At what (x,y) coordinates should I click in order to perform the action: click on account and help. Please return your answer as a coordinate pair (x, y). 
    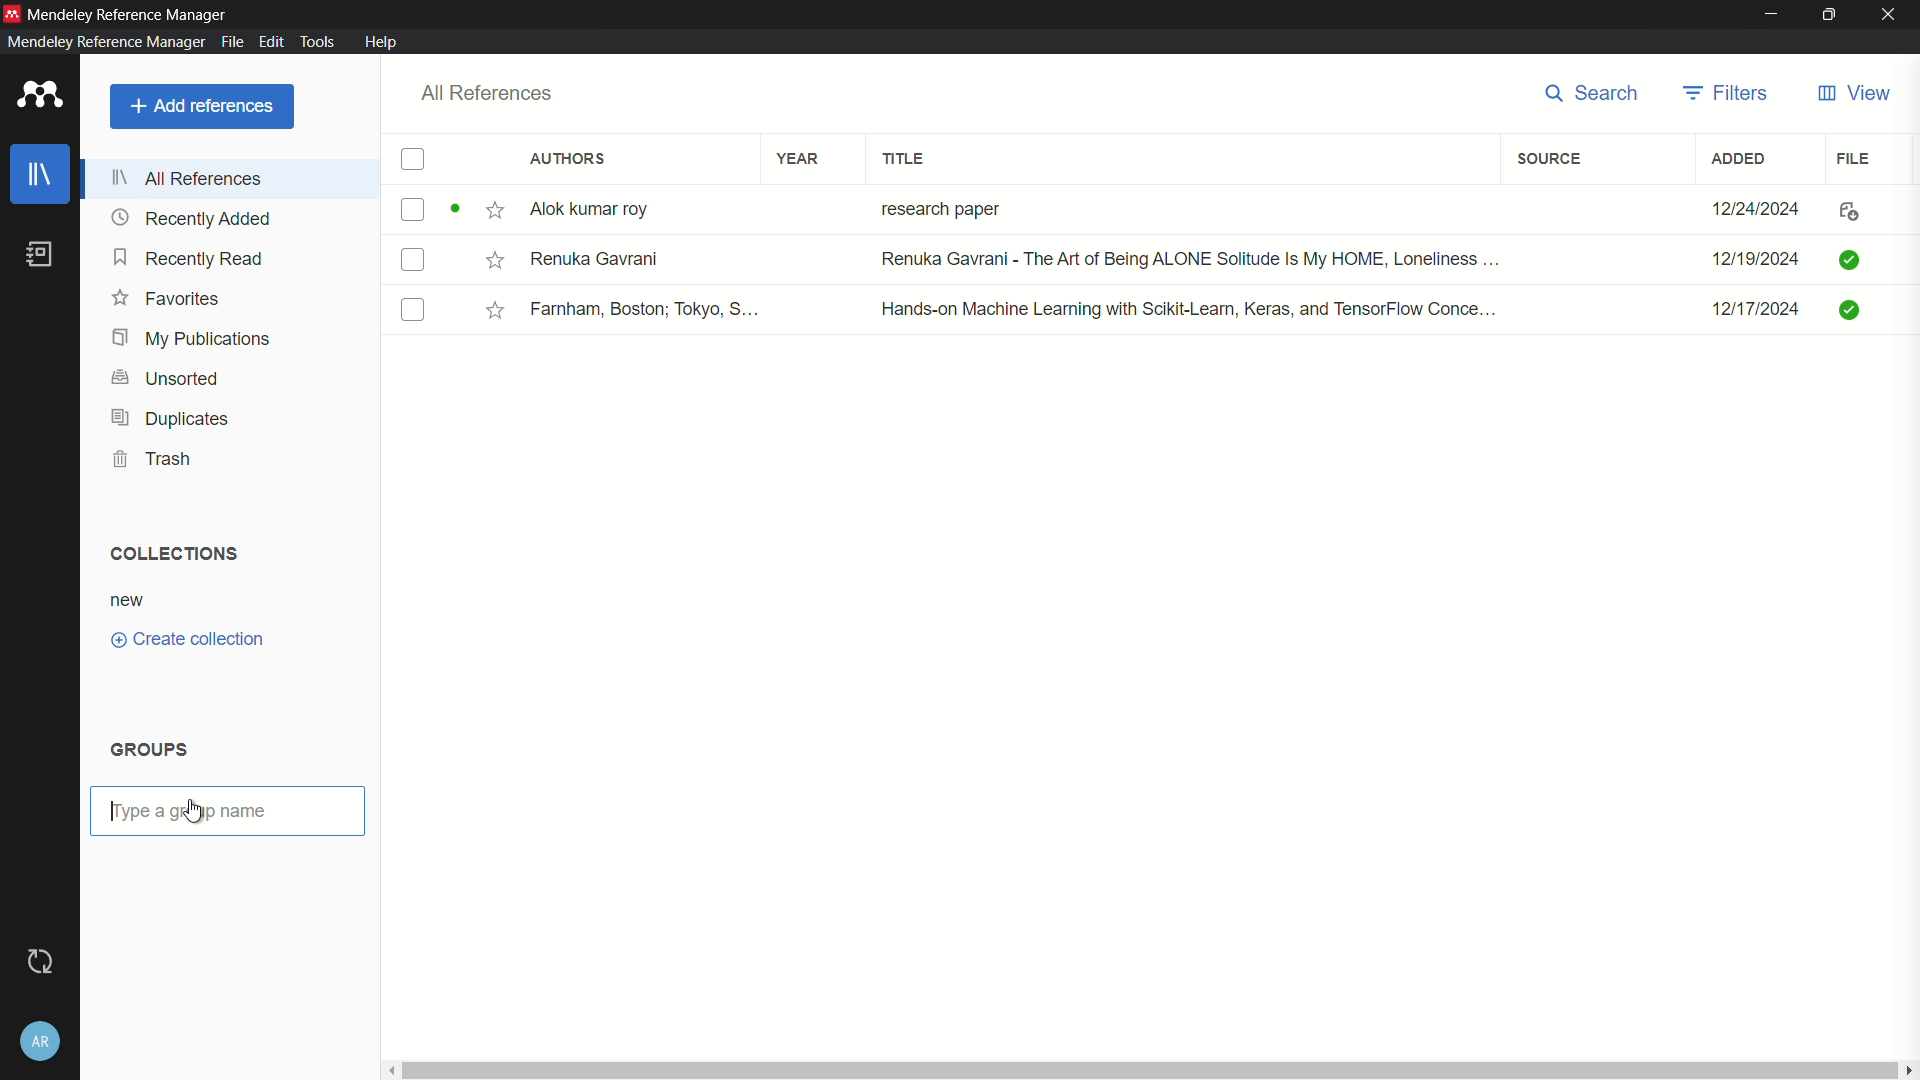
    Looking at the image, I should click on (41, 1040).